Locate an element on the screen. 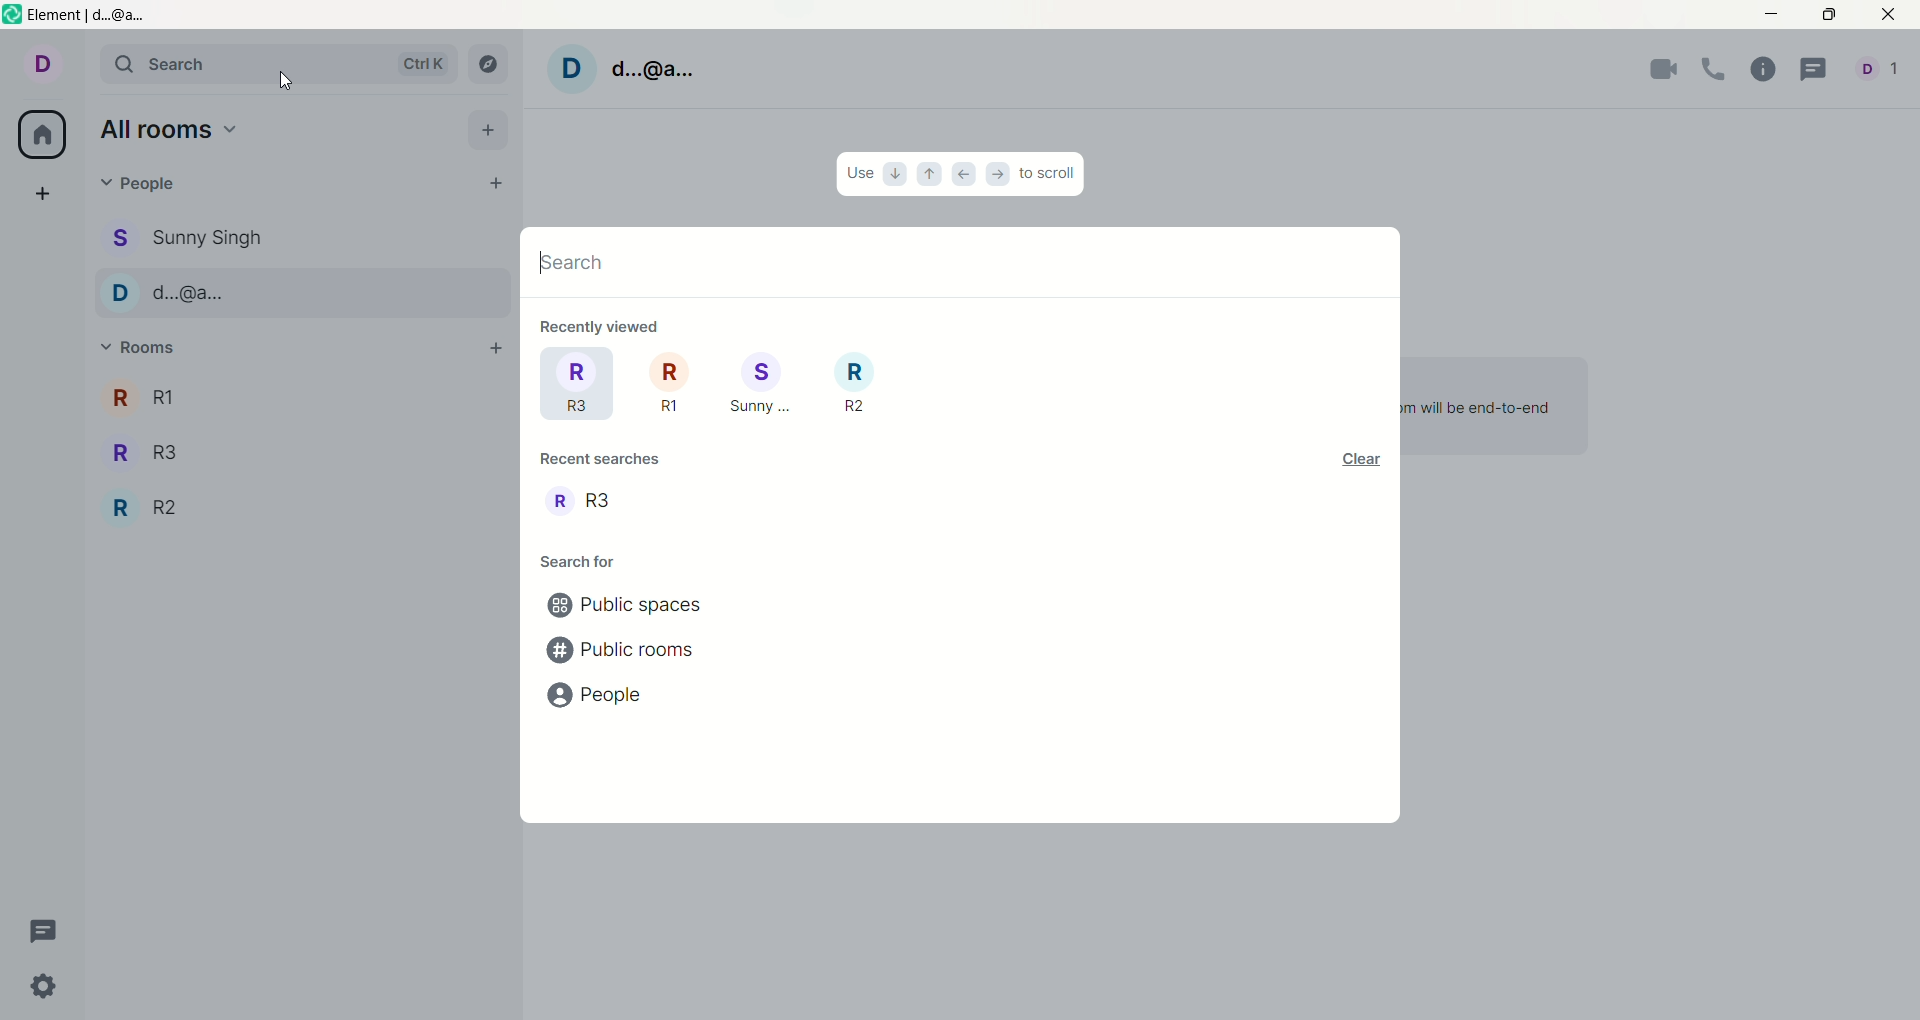  right arrow key is located at coordinates (995, 173).